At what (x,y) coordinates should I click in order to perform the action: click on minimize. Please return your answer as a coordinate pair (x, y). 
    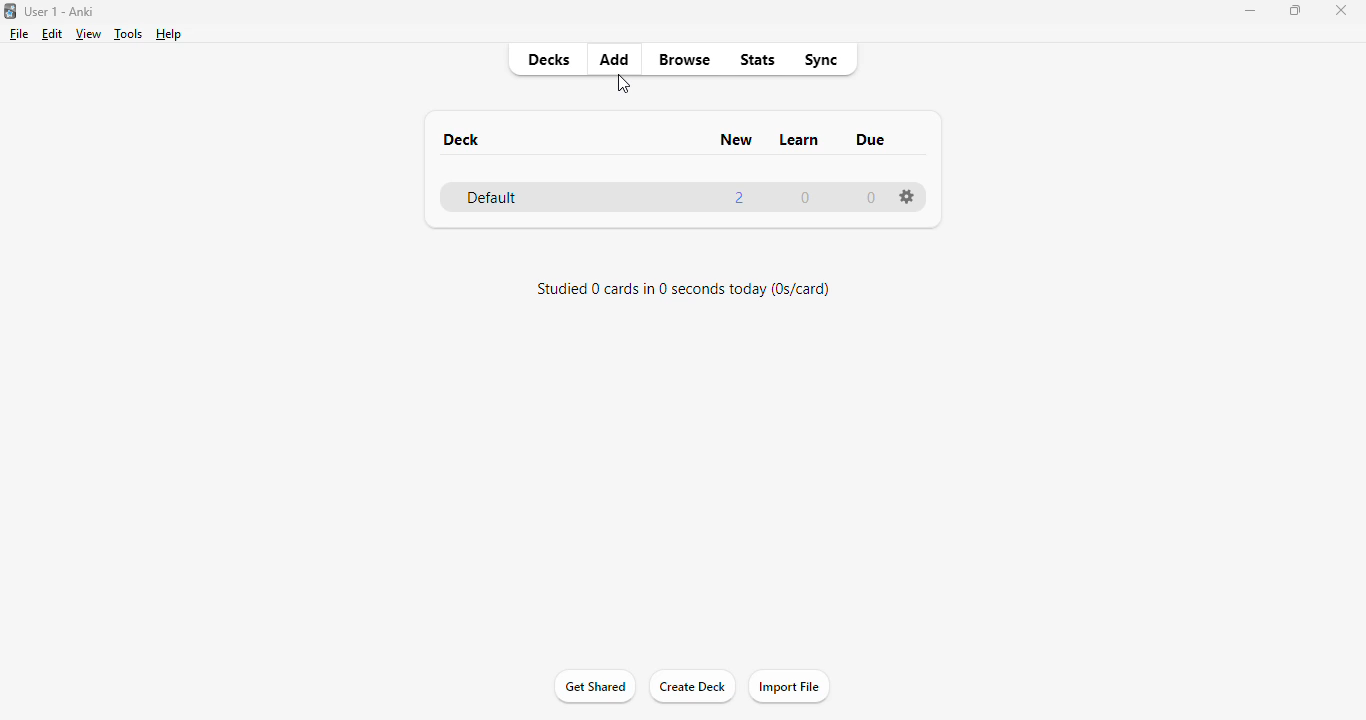
    Looking at the image, I should click on (1250, 11).